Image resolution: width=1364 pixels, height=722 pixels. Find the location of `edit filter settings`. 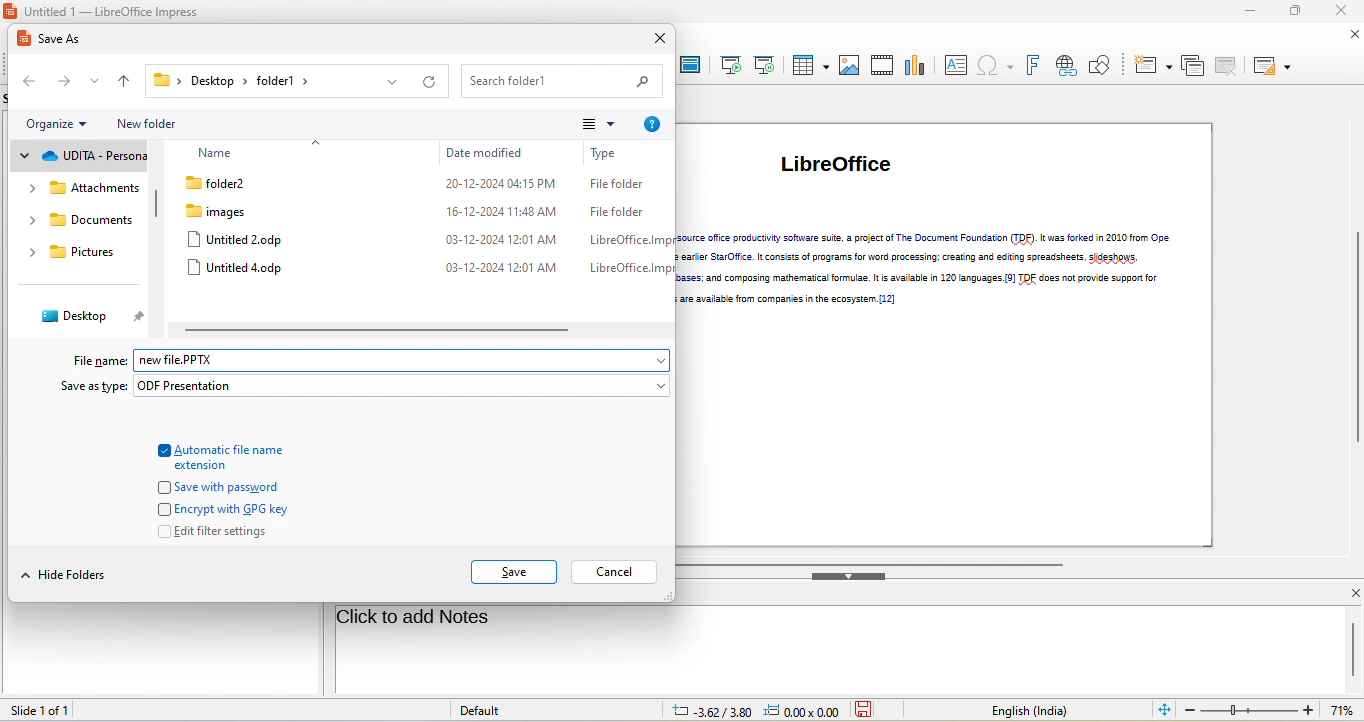

edit filter settings is located at coordinates (216, 532).